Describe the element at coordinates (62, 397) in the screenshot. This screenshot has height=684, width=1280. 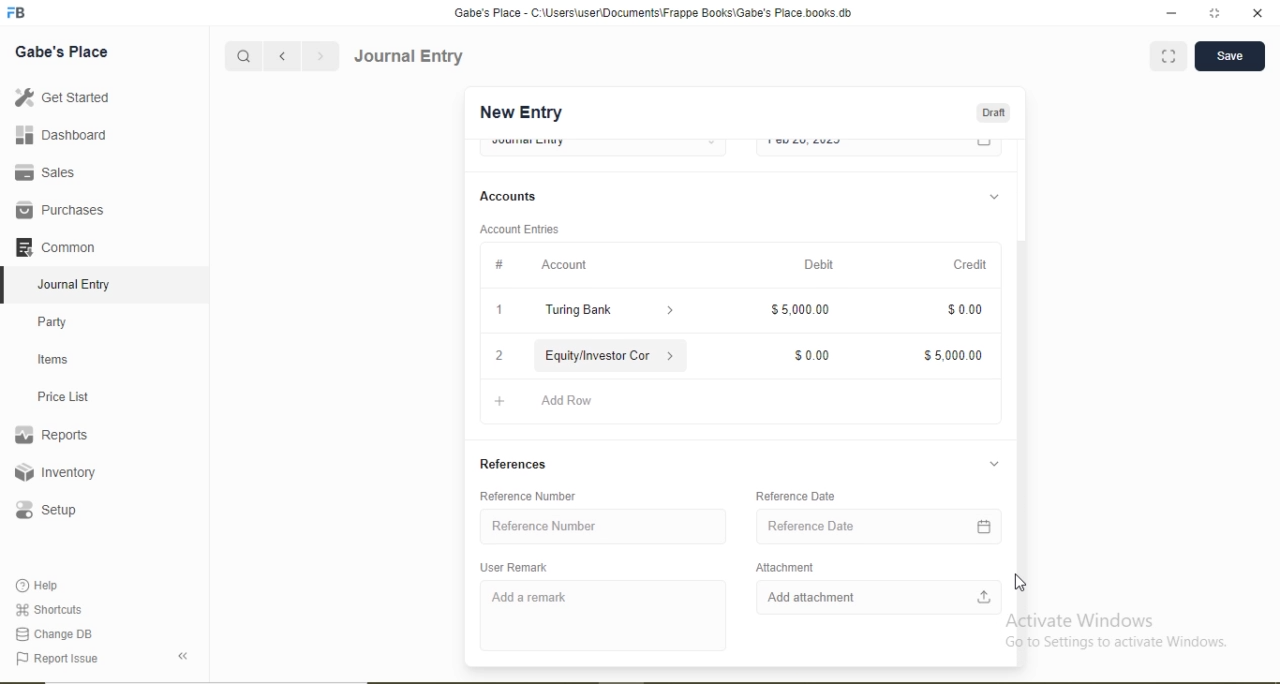
I see `Price List` at that location.